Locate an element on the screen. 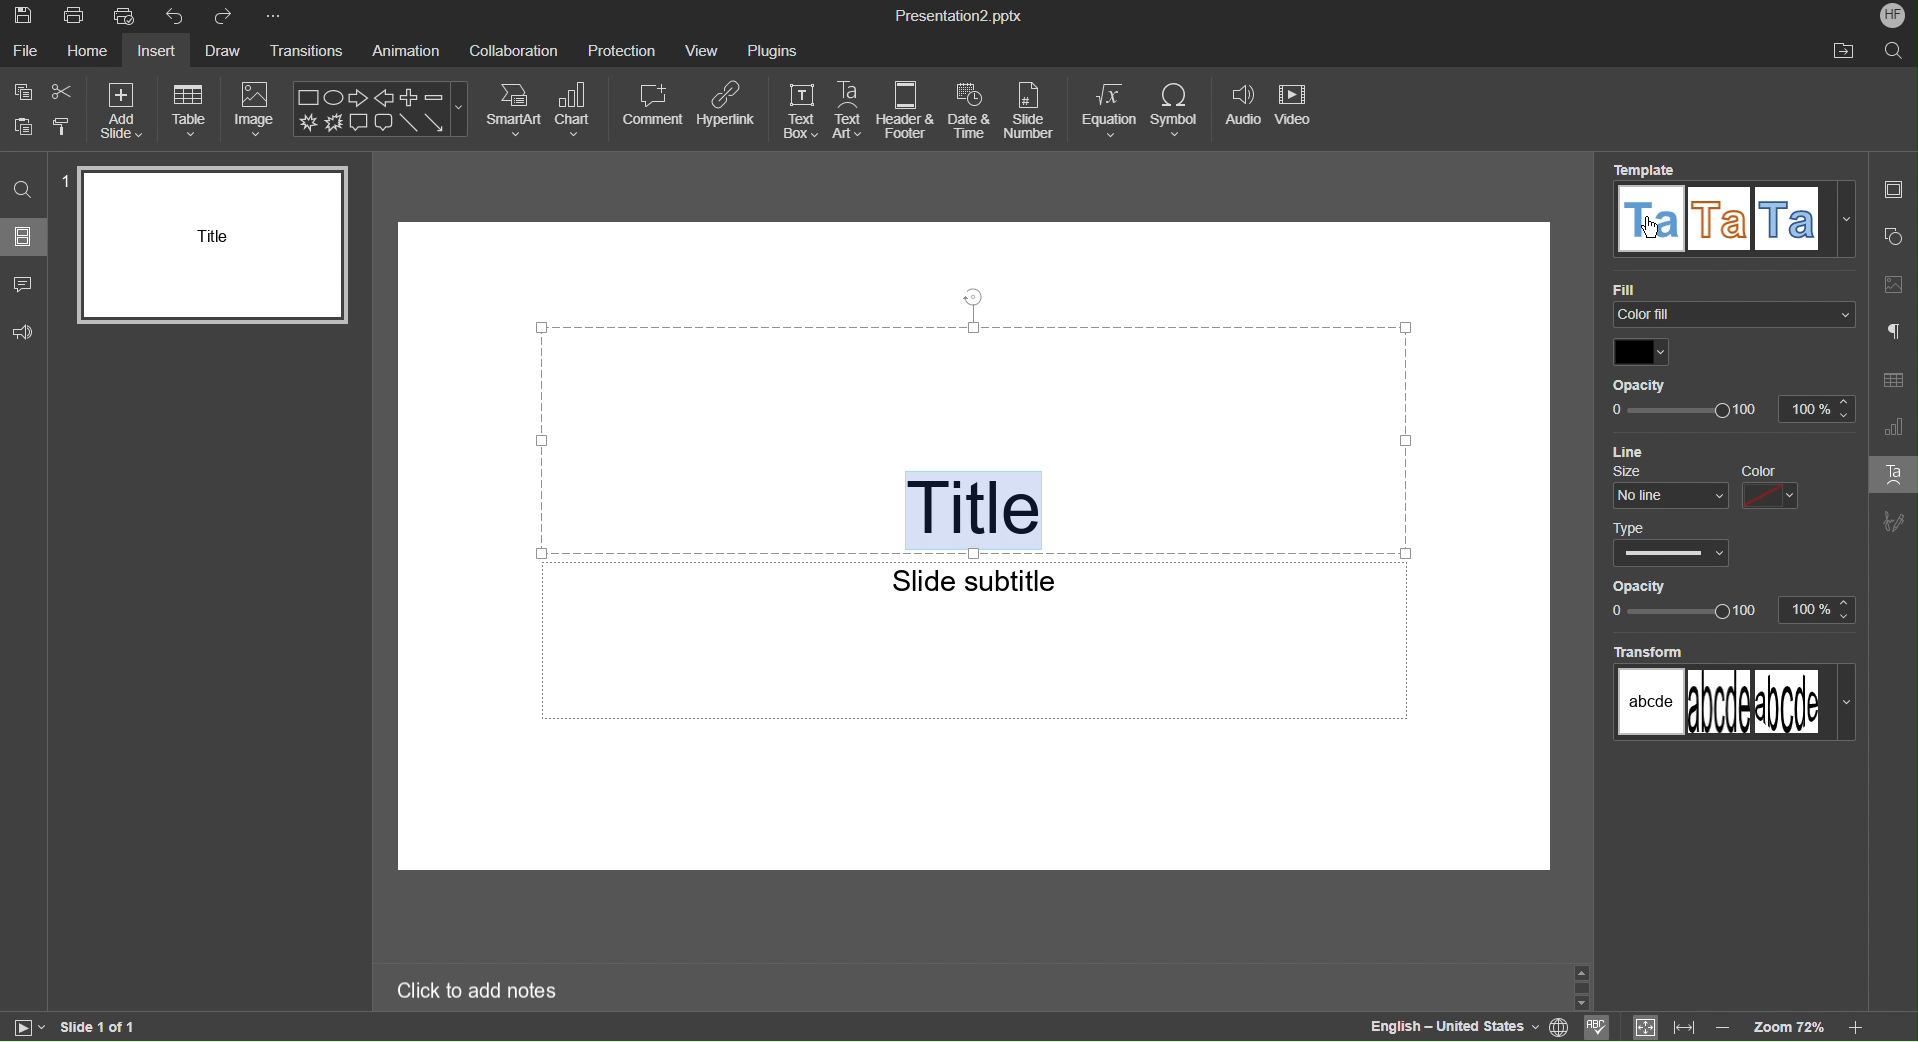 This screenshot has height=1042, width=1918. Transform is located at coordinates (1730, 698).